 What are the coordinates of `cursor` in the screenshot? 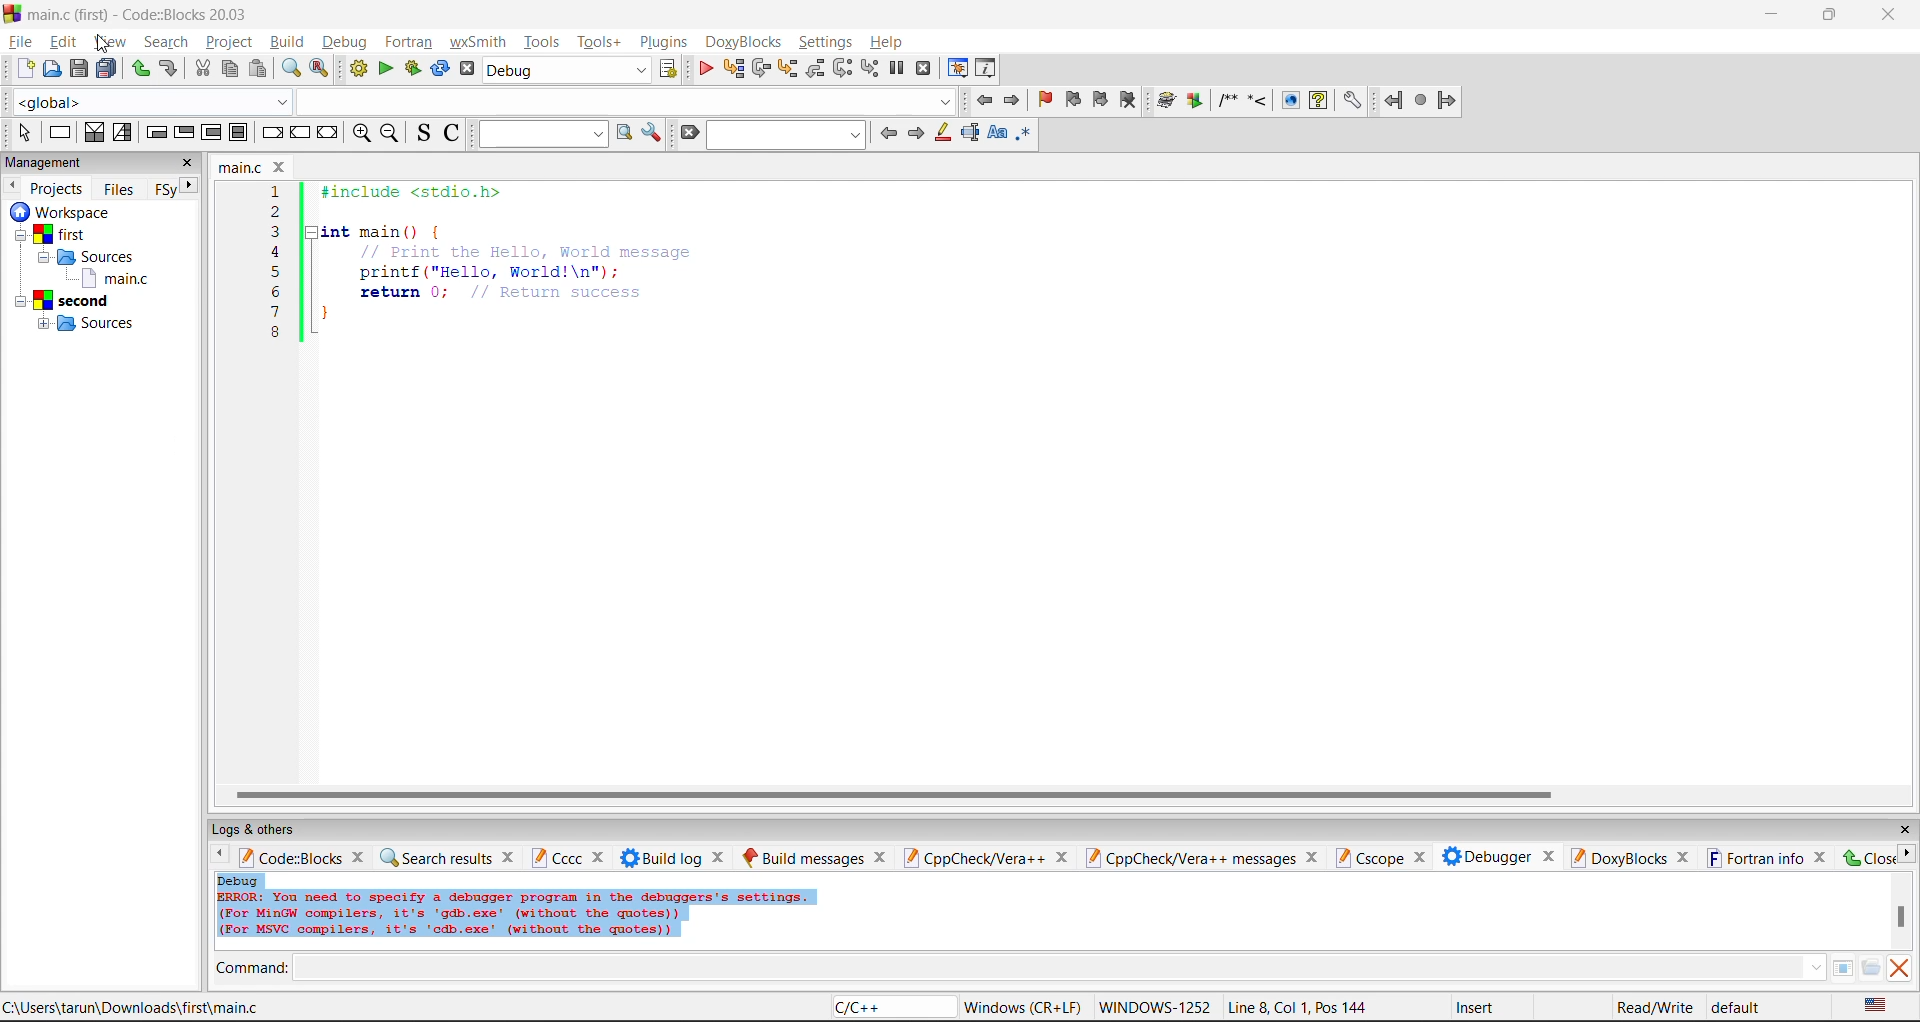 It's located at (106, 44).